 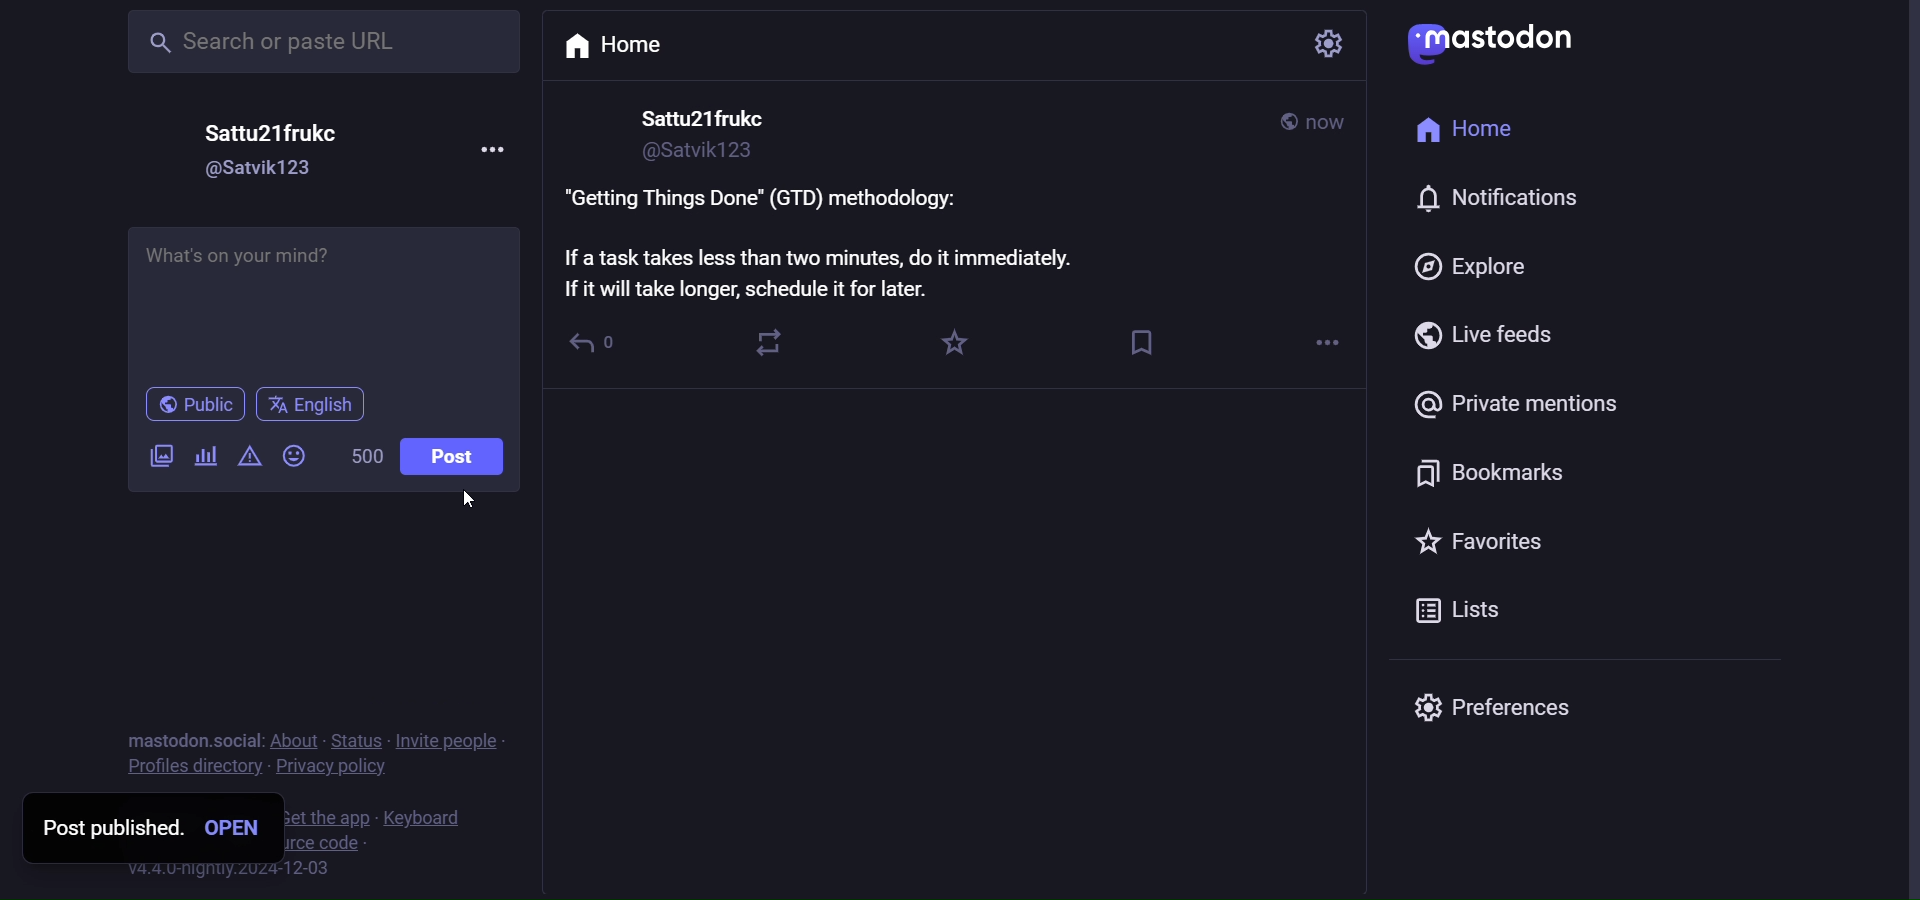 What do you see at coordinates (451, 457) in the screenshot?
I see `post` at bounding box center [451, 457].